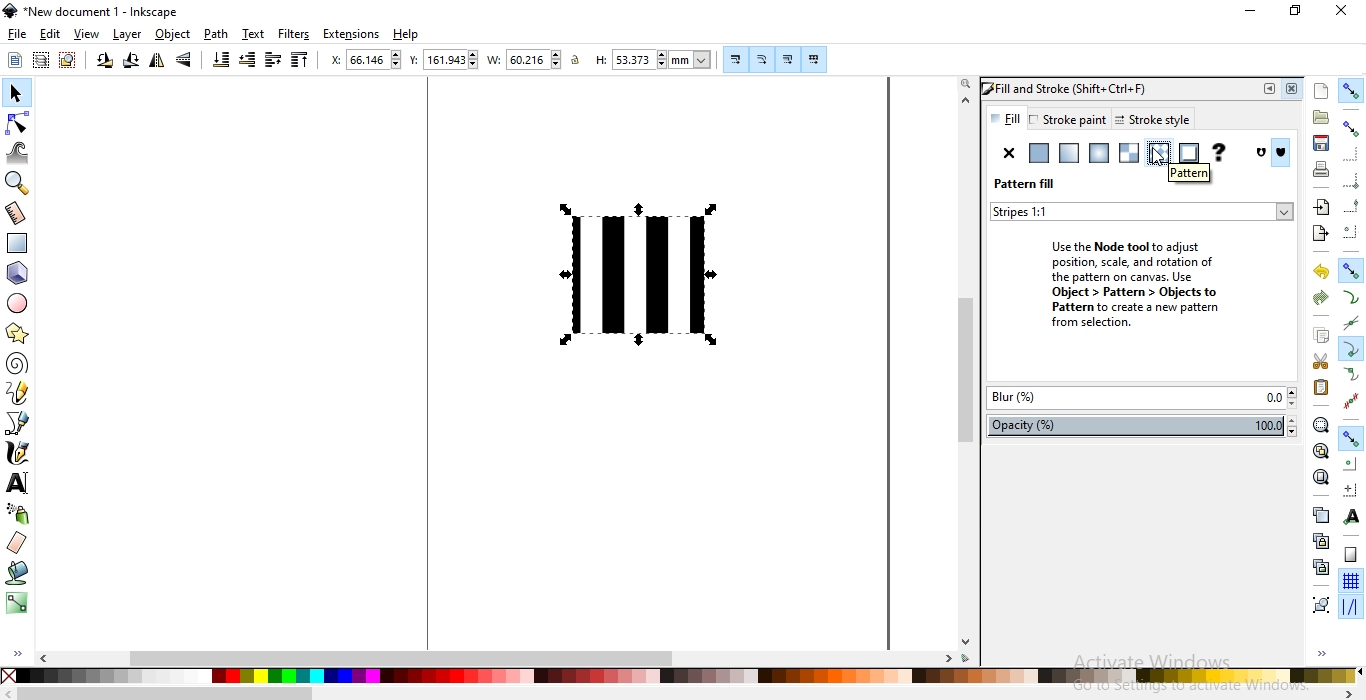  What do you see at coordinates (1350, 582) in the screenshot?
I see `snap to grids` at bounding box center [1350, 582].